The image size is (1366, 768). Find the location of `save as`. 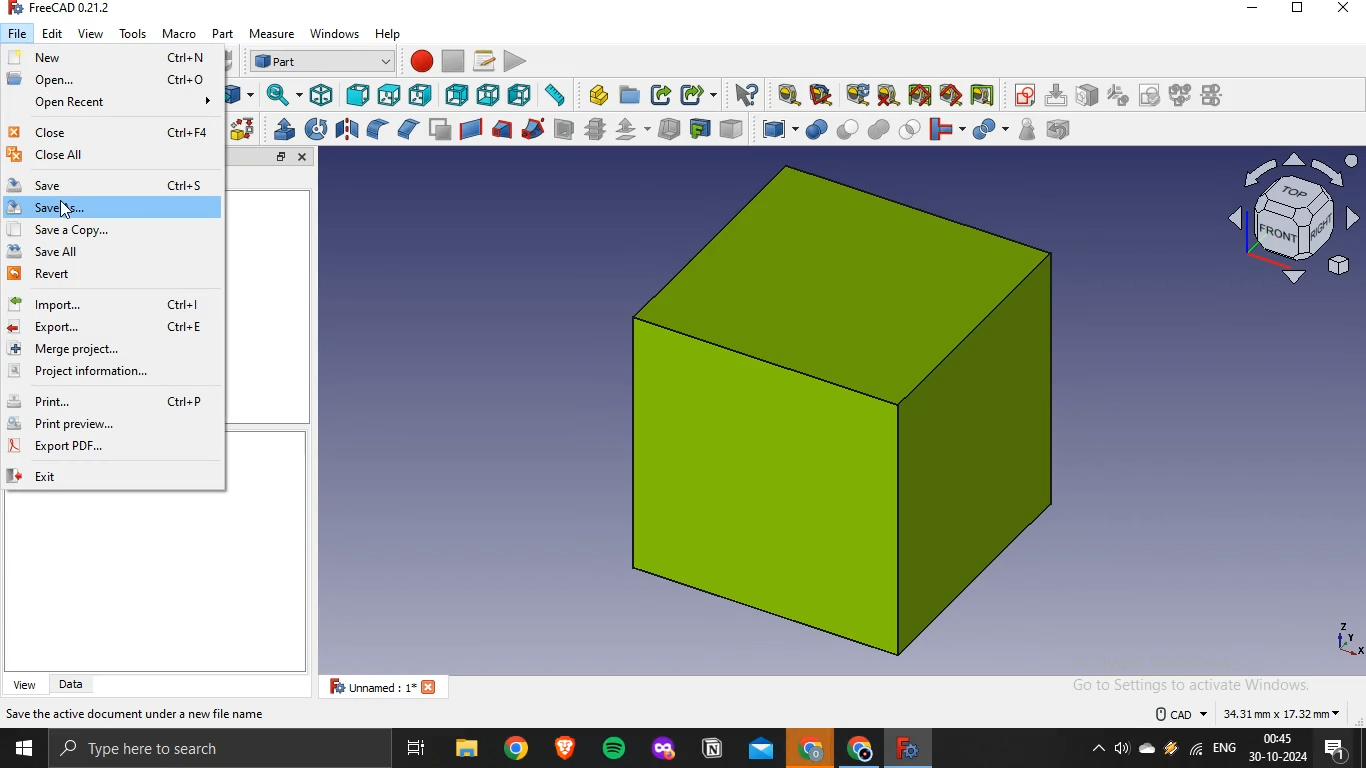

save as is located at coordinates (107, 207).